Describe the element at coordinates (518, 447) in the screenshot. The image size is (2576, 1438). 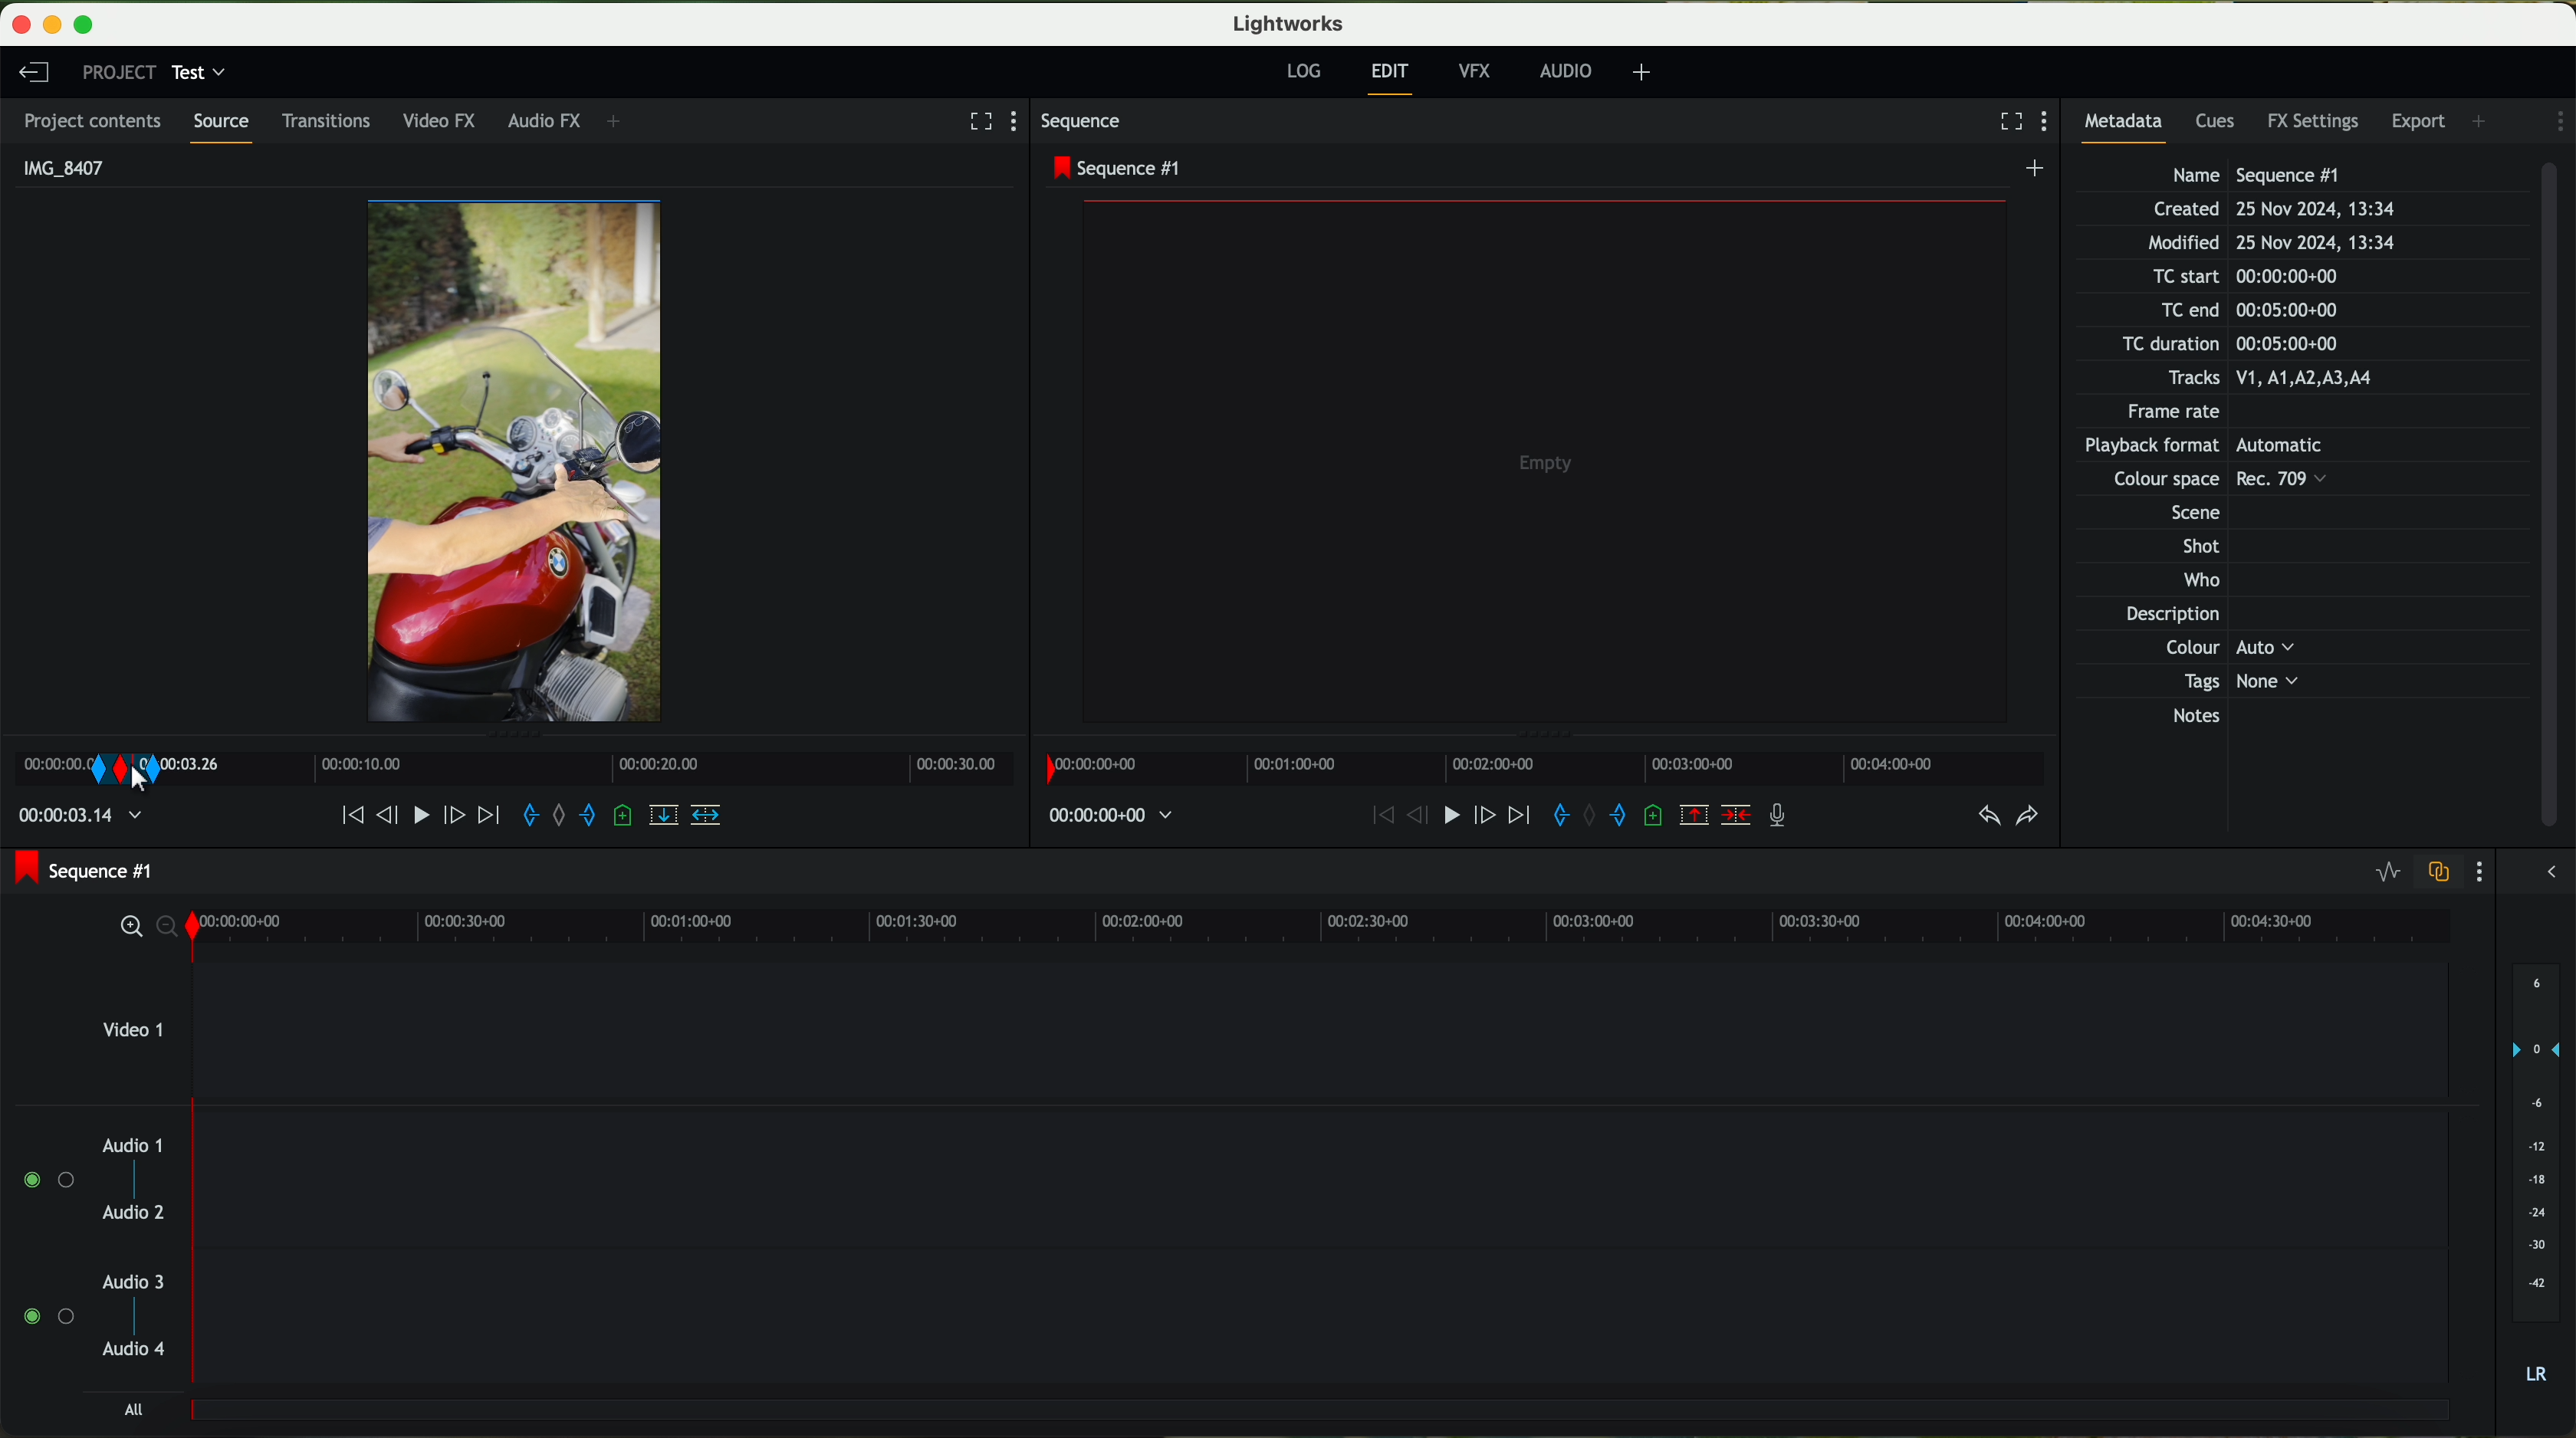
I see `video` at that location.